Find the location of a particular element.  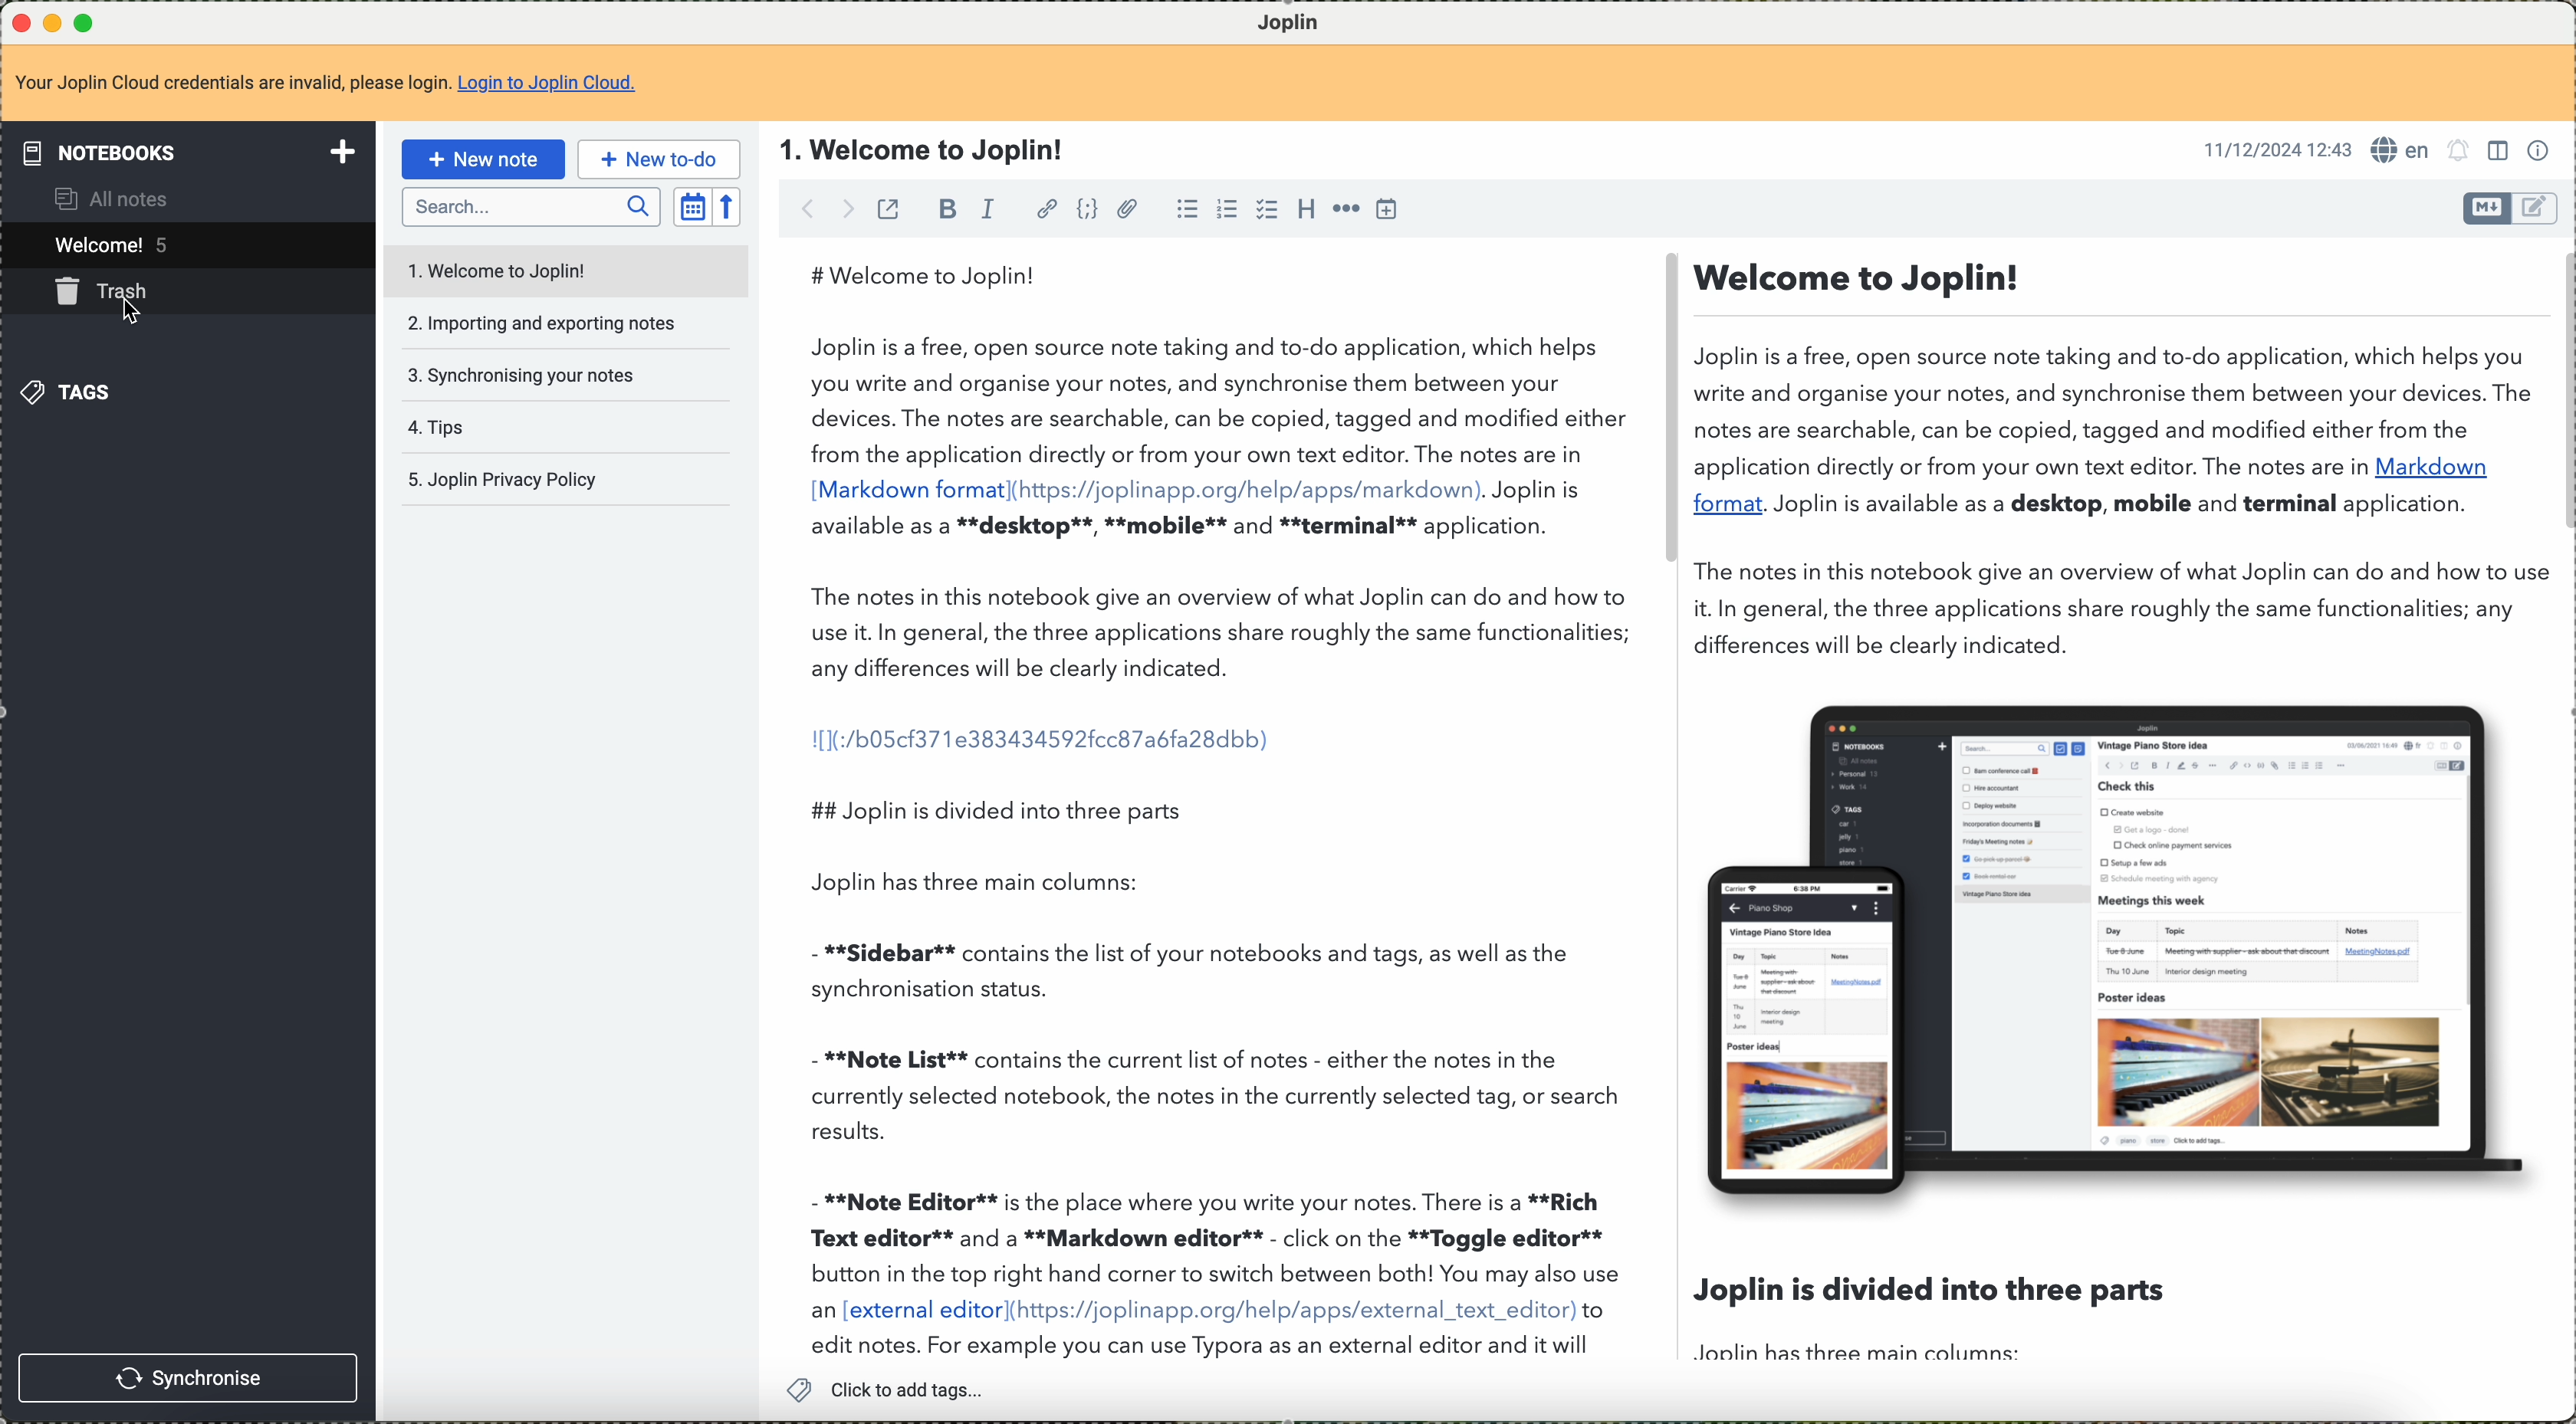

image is located at coordinates (2119, 950).